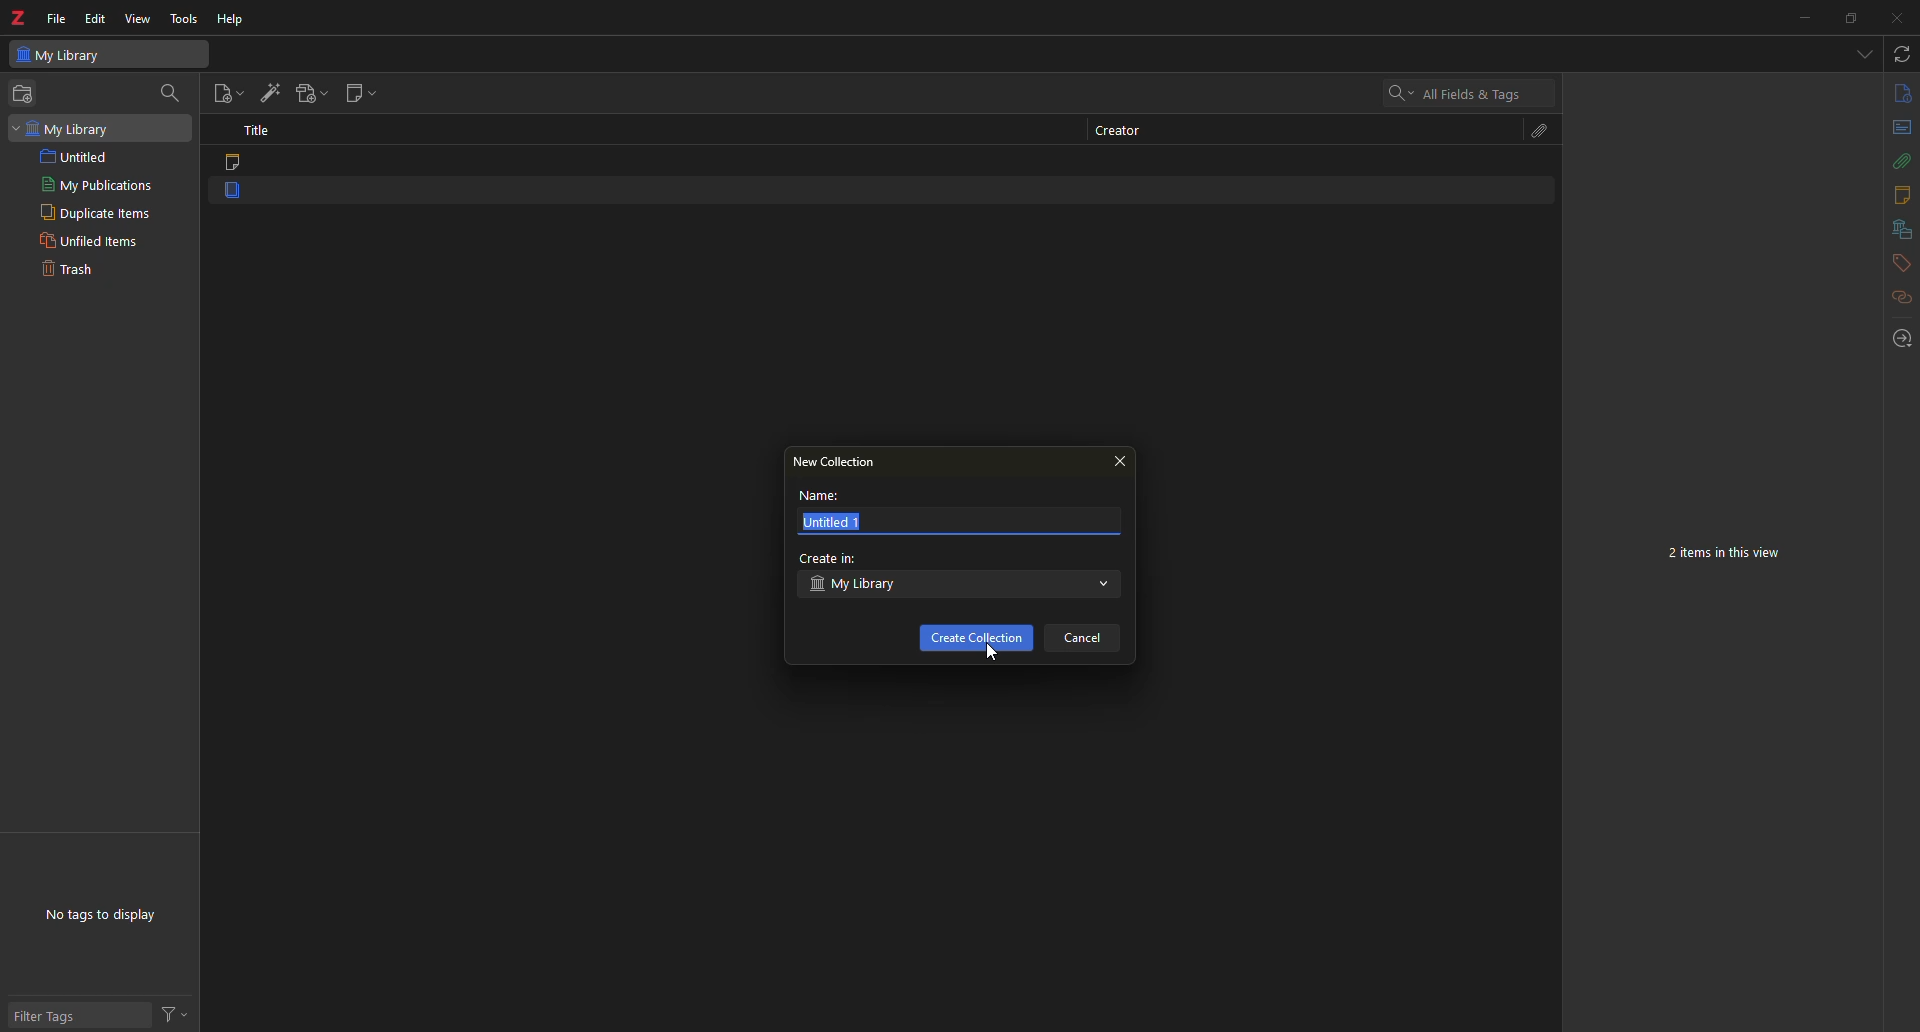  Describe the element at coordinates (315, 91) in the screenshot. I see `add attachment` at that location.